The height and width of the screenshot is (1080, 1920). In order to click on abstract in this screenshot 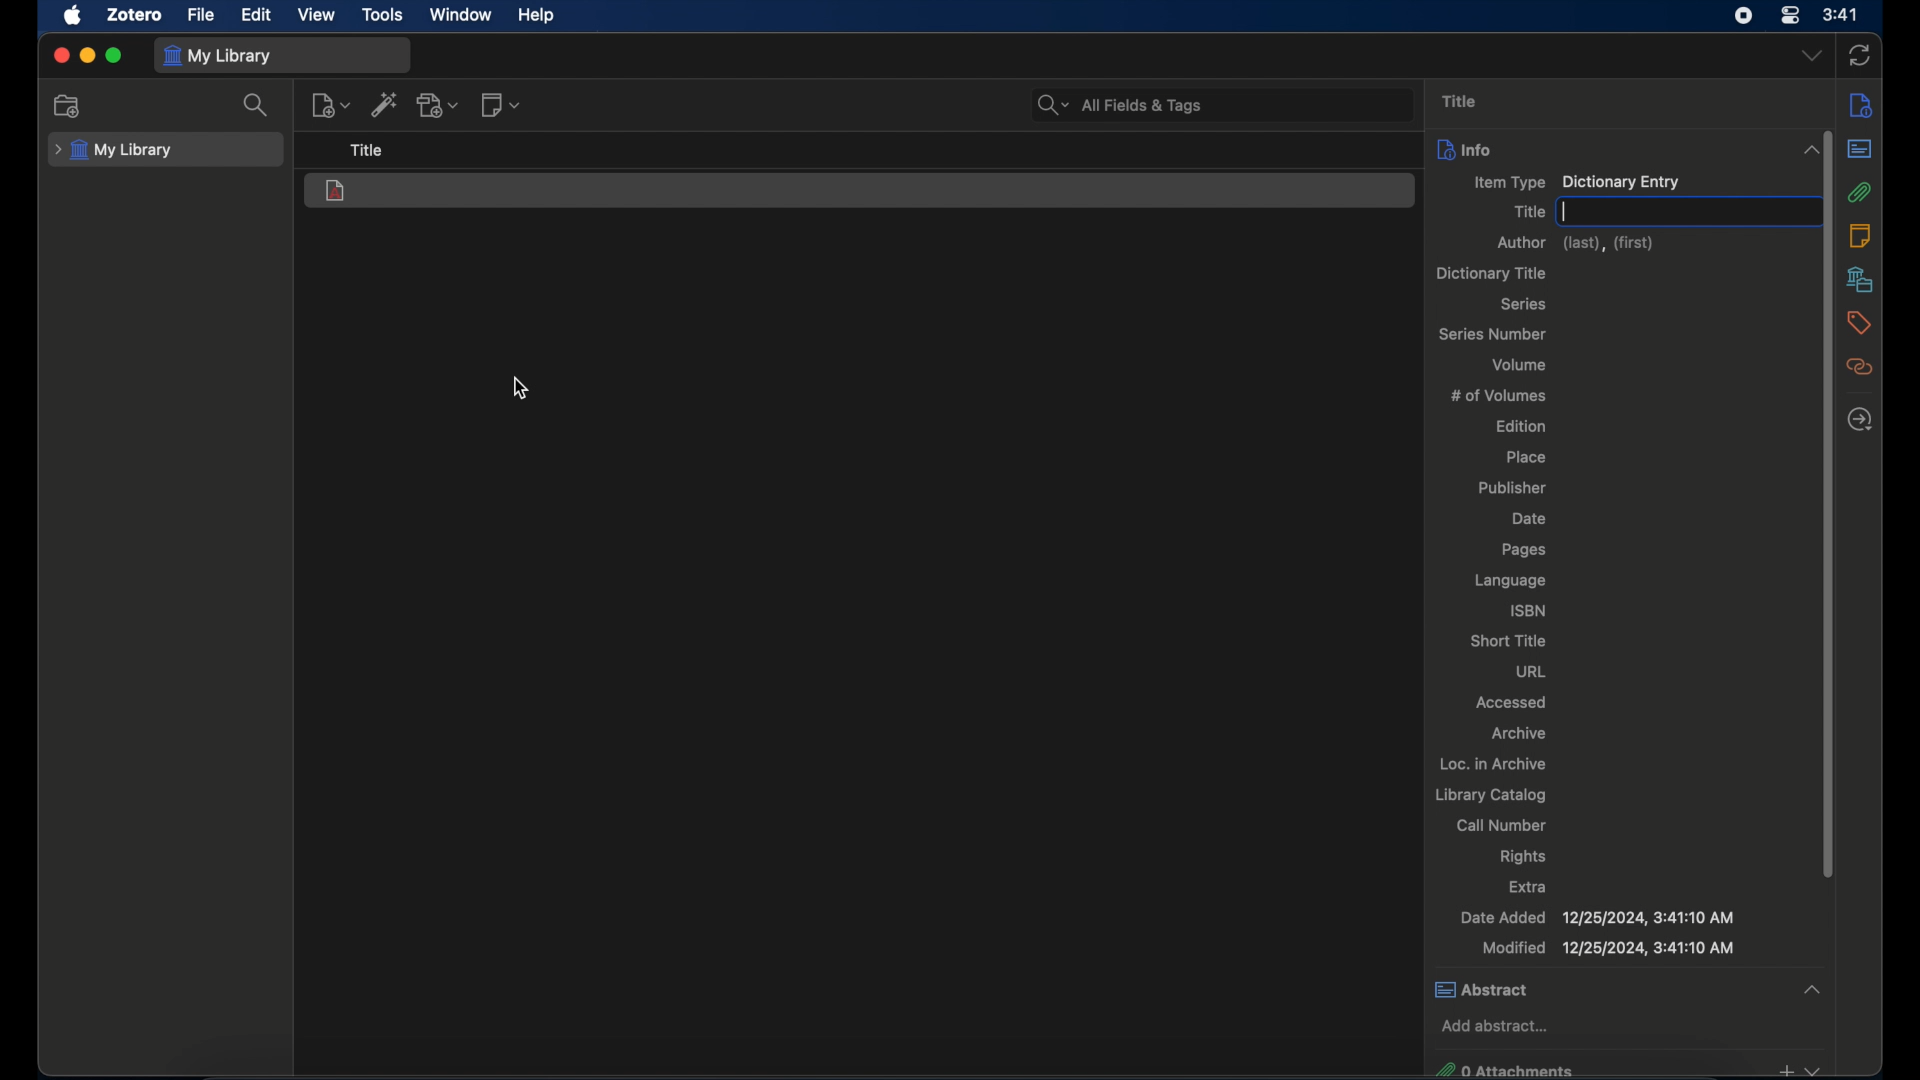, I will do `click(1860, 149)`.